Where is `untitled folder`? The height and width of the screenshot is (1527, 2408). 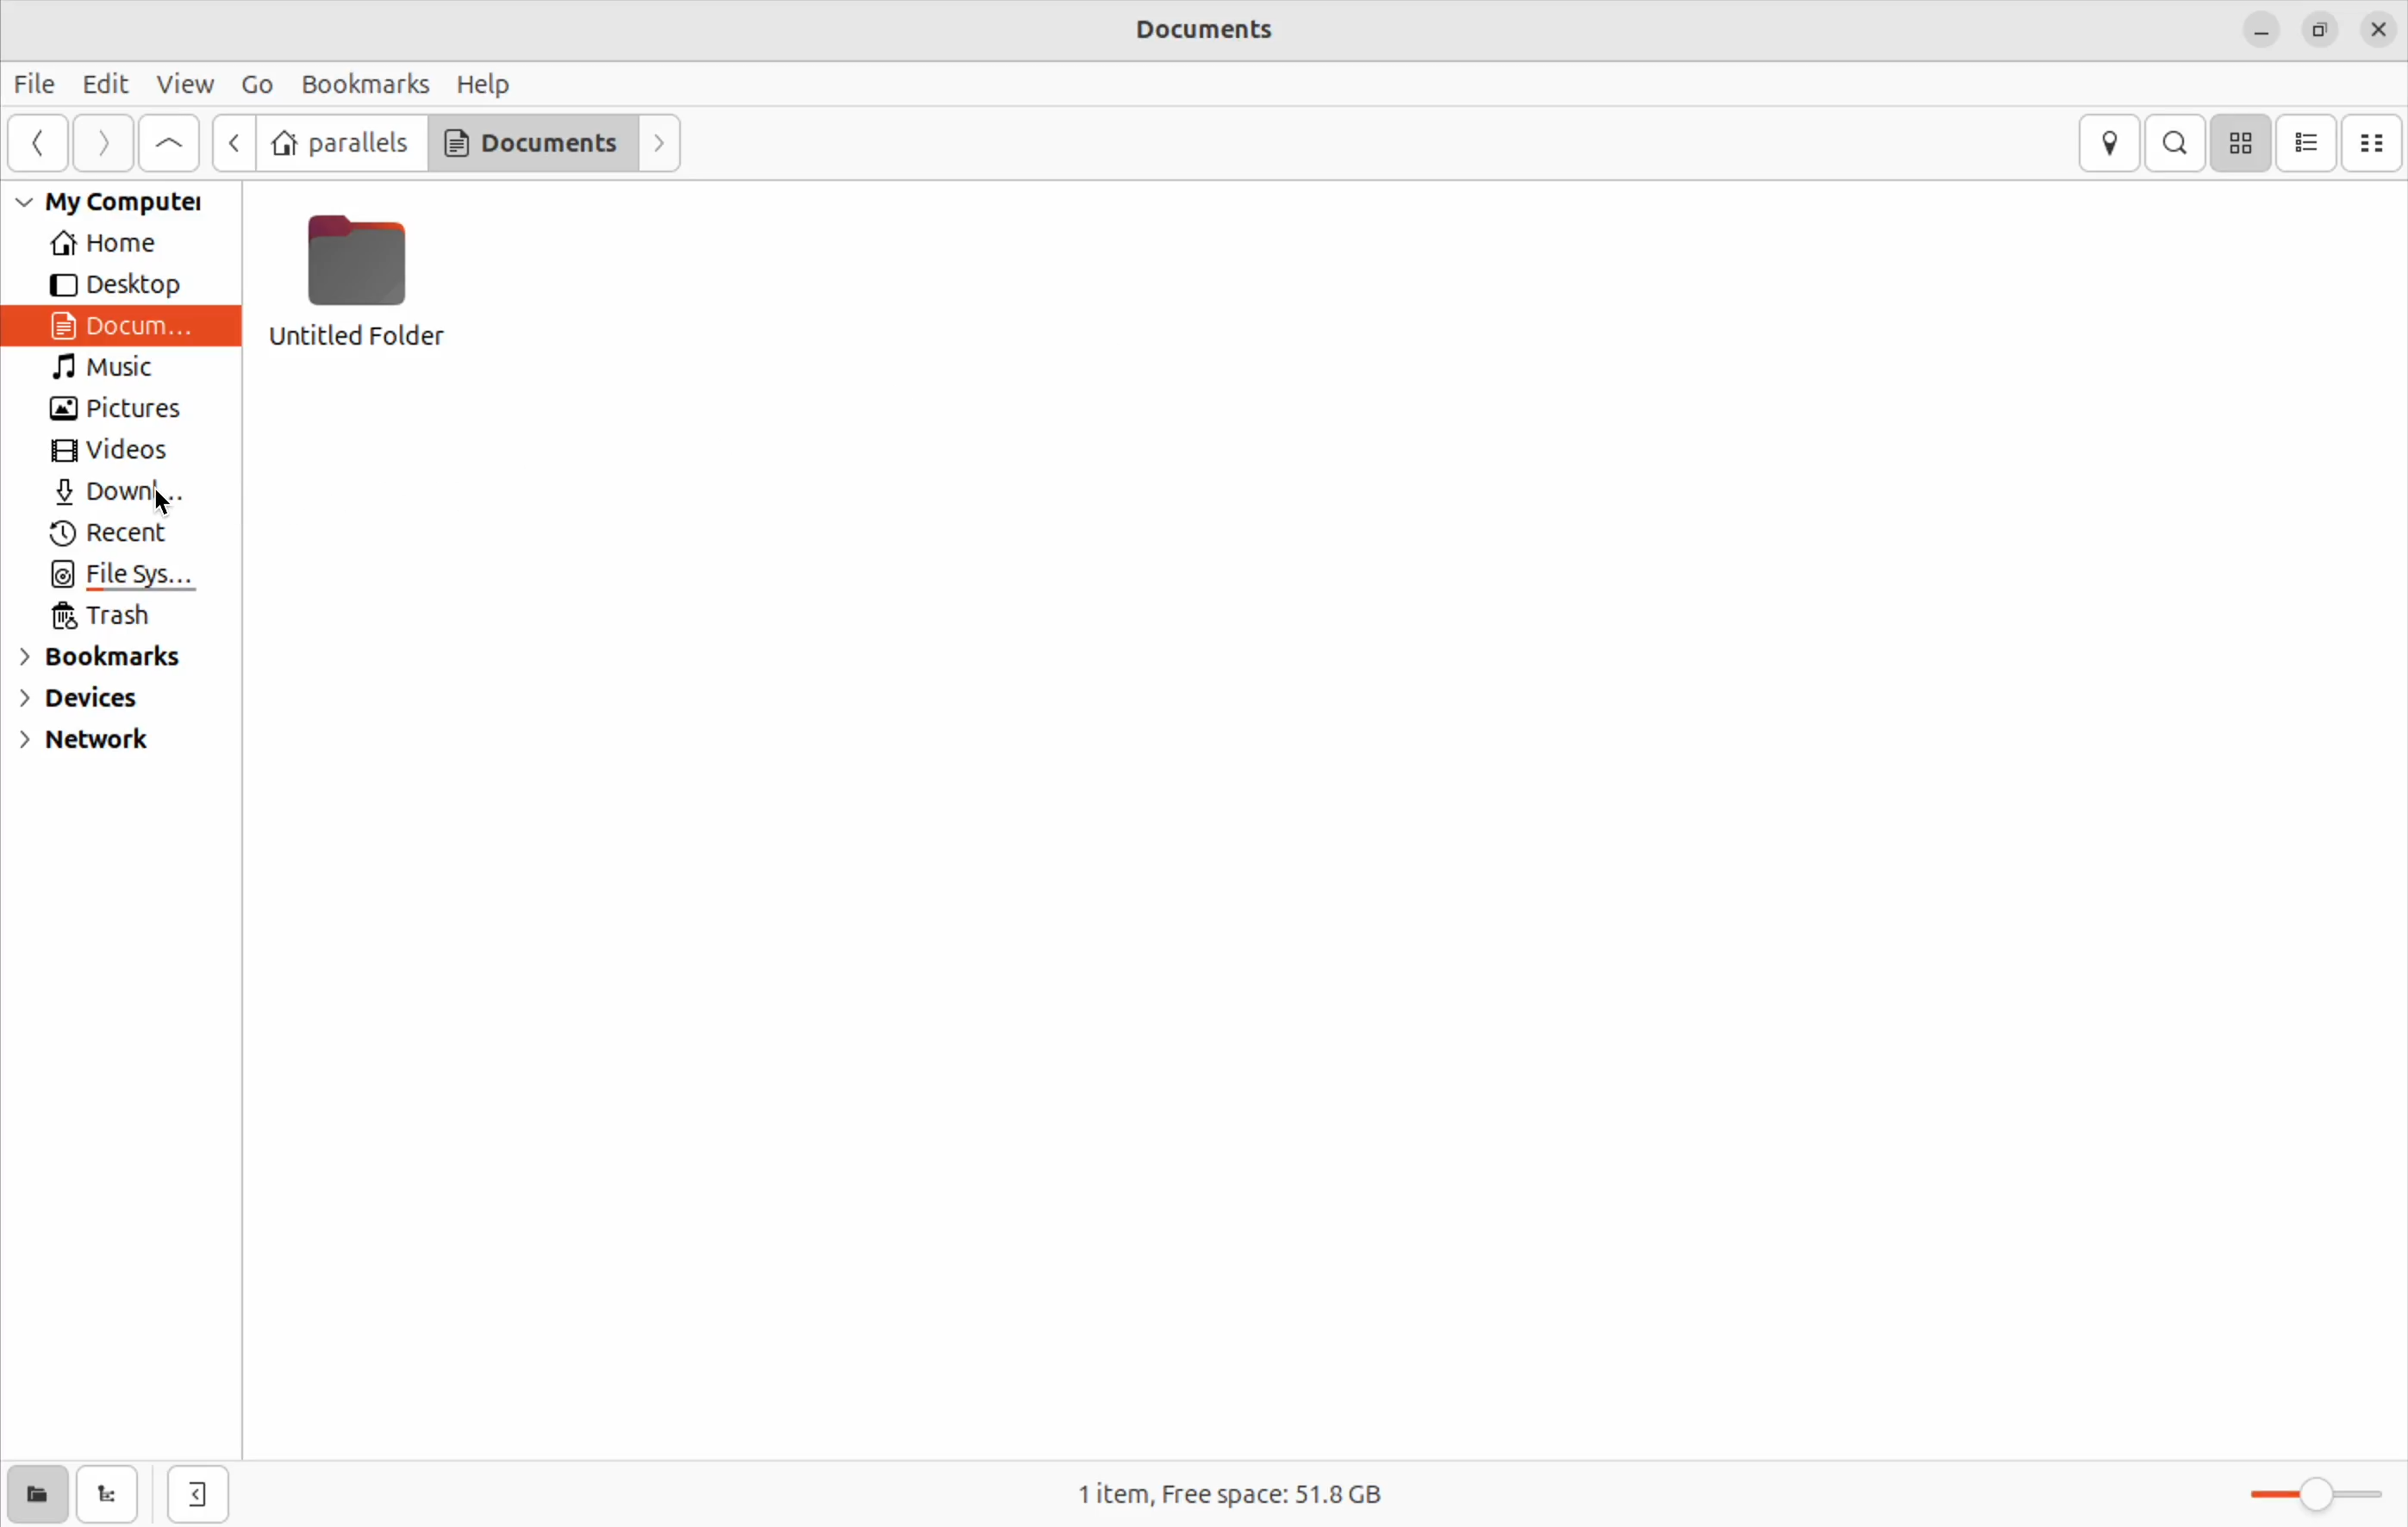 untitled folder is located at coordinates (369, 280).